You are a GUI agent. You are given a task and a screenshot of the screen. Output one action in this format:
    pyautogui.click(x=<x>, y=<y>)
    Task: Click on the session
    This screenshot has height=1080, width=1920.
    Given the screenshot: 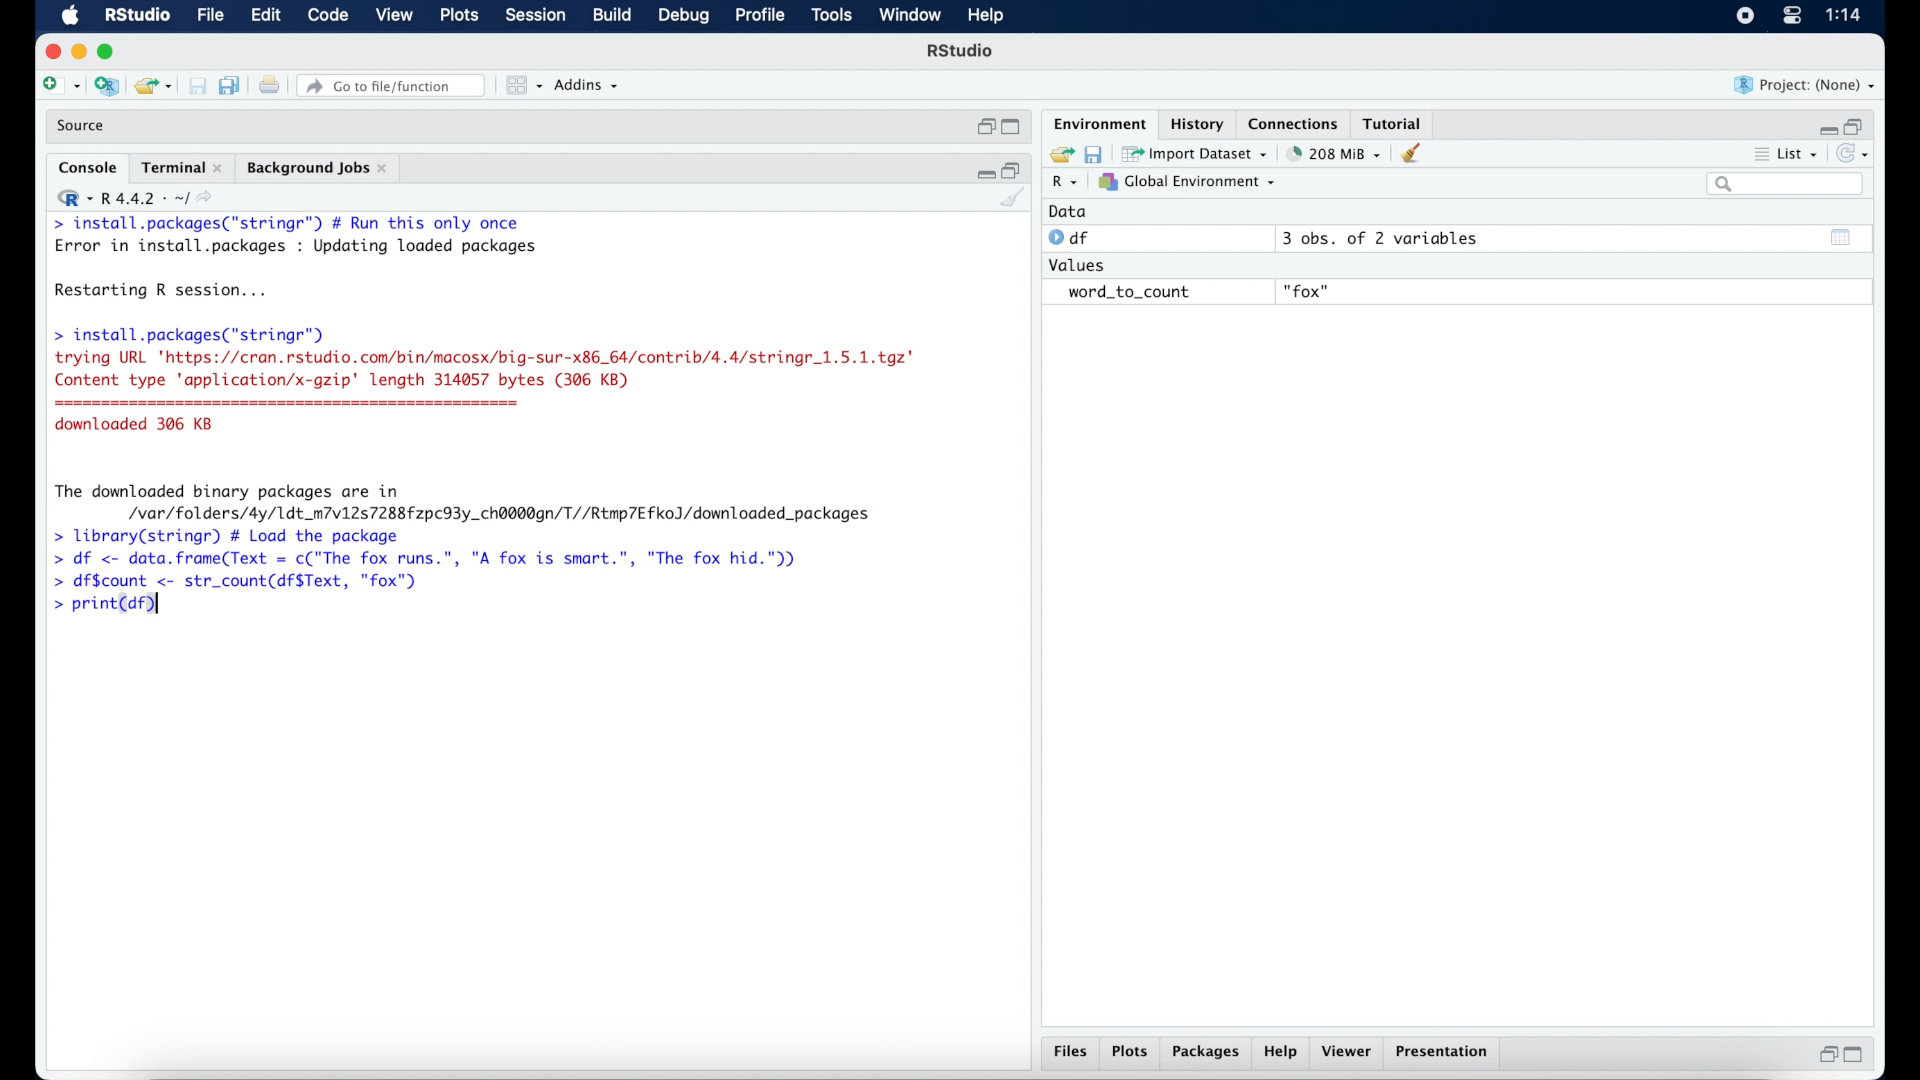 What is the action you would take?
    pyautogui.click(x=534, y=16)
    